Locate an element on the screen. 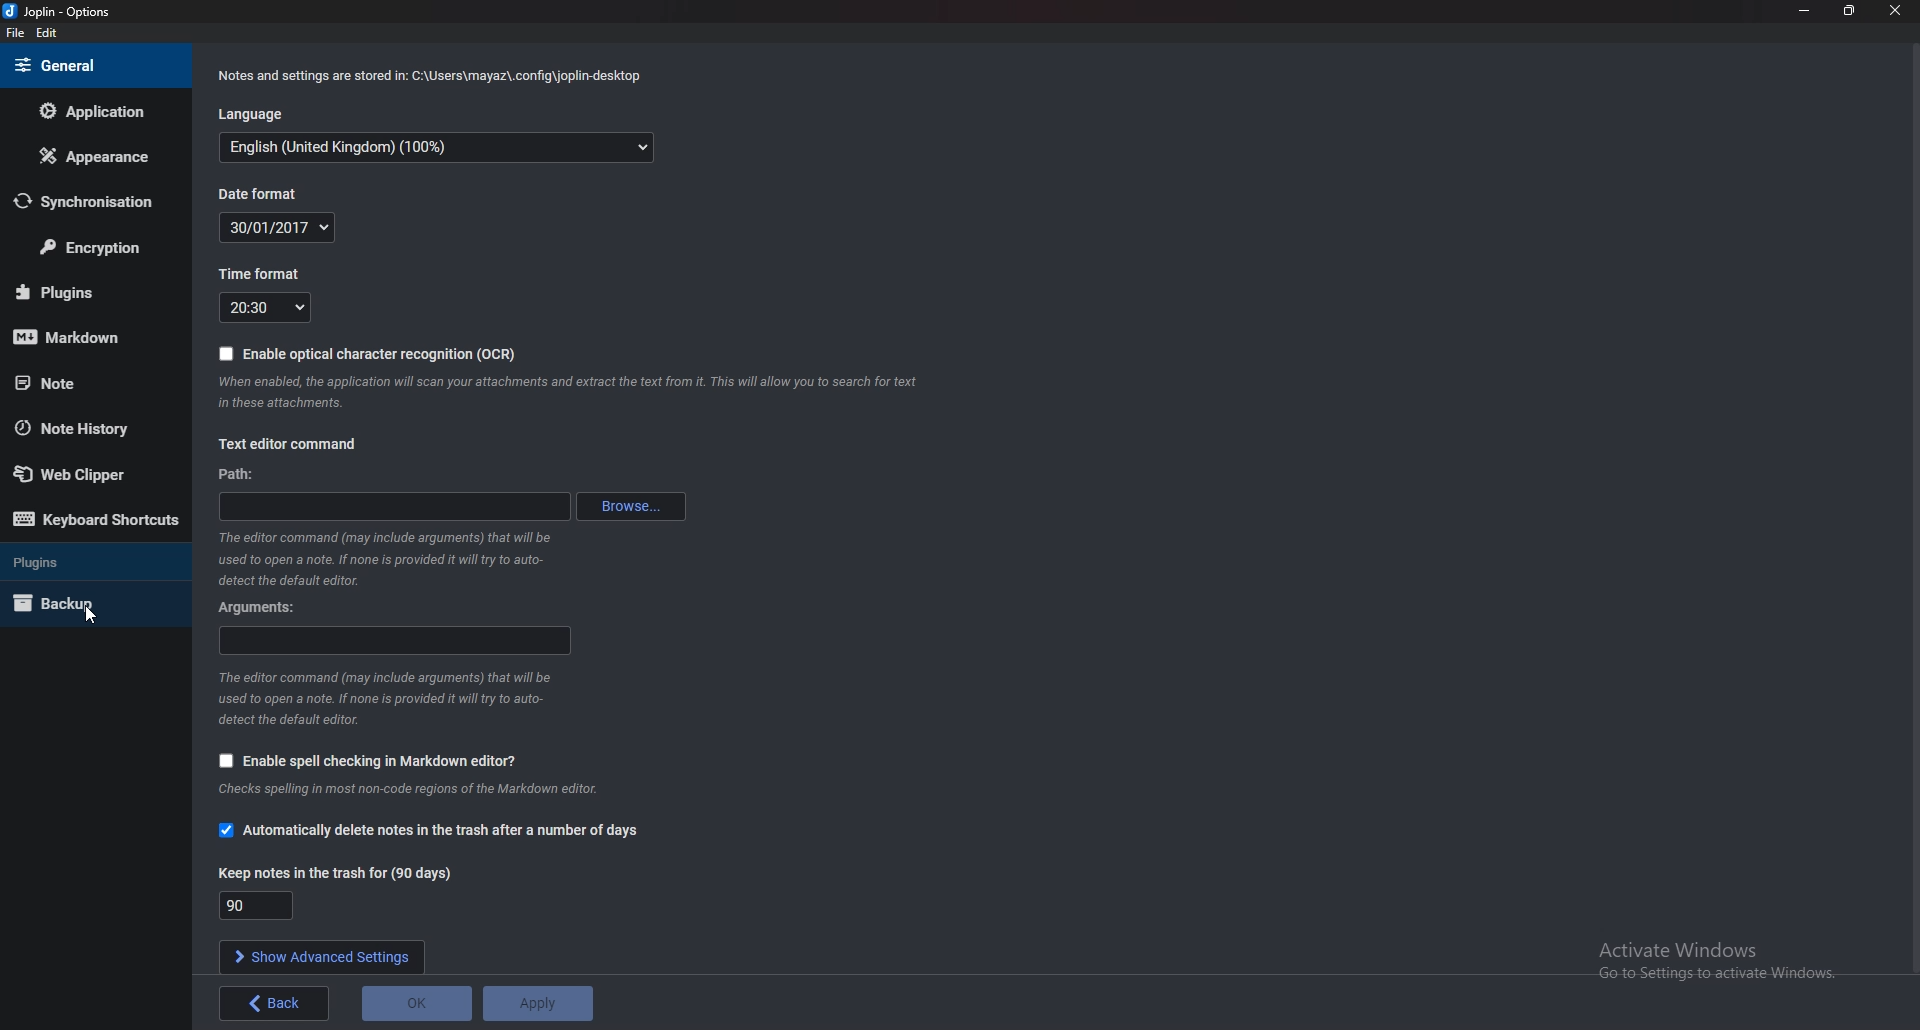 This screenshot has height=1030, width=1920. Application is located at coordinates (95, 110).